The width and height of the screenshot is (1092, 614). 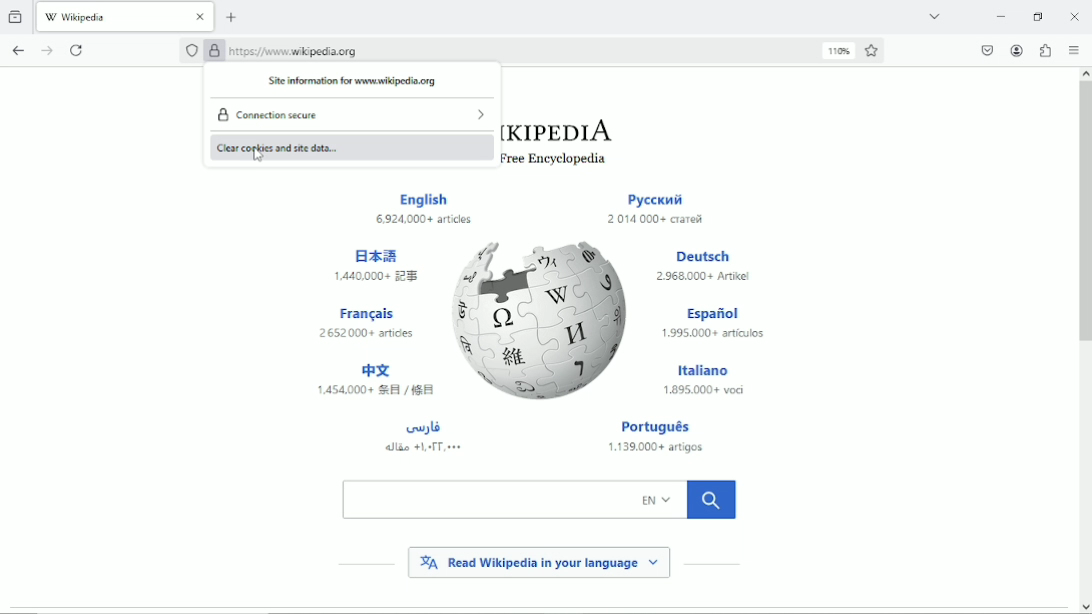 What do you see at coordinates (543, 319) in the screenshot?
I see `wikipedia logo` at bounding box center [543, 319].